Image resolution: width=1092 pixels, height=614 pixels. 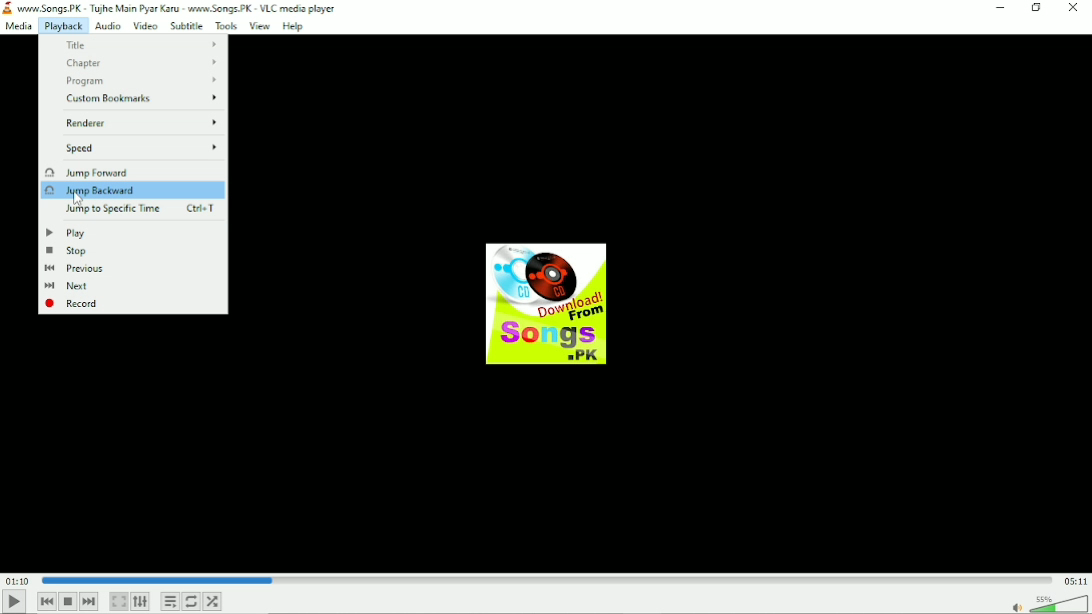 What do you see at coordinates (188, 26) in the screenshot?
I see `Subtitle` at bounding box center [188, 26].